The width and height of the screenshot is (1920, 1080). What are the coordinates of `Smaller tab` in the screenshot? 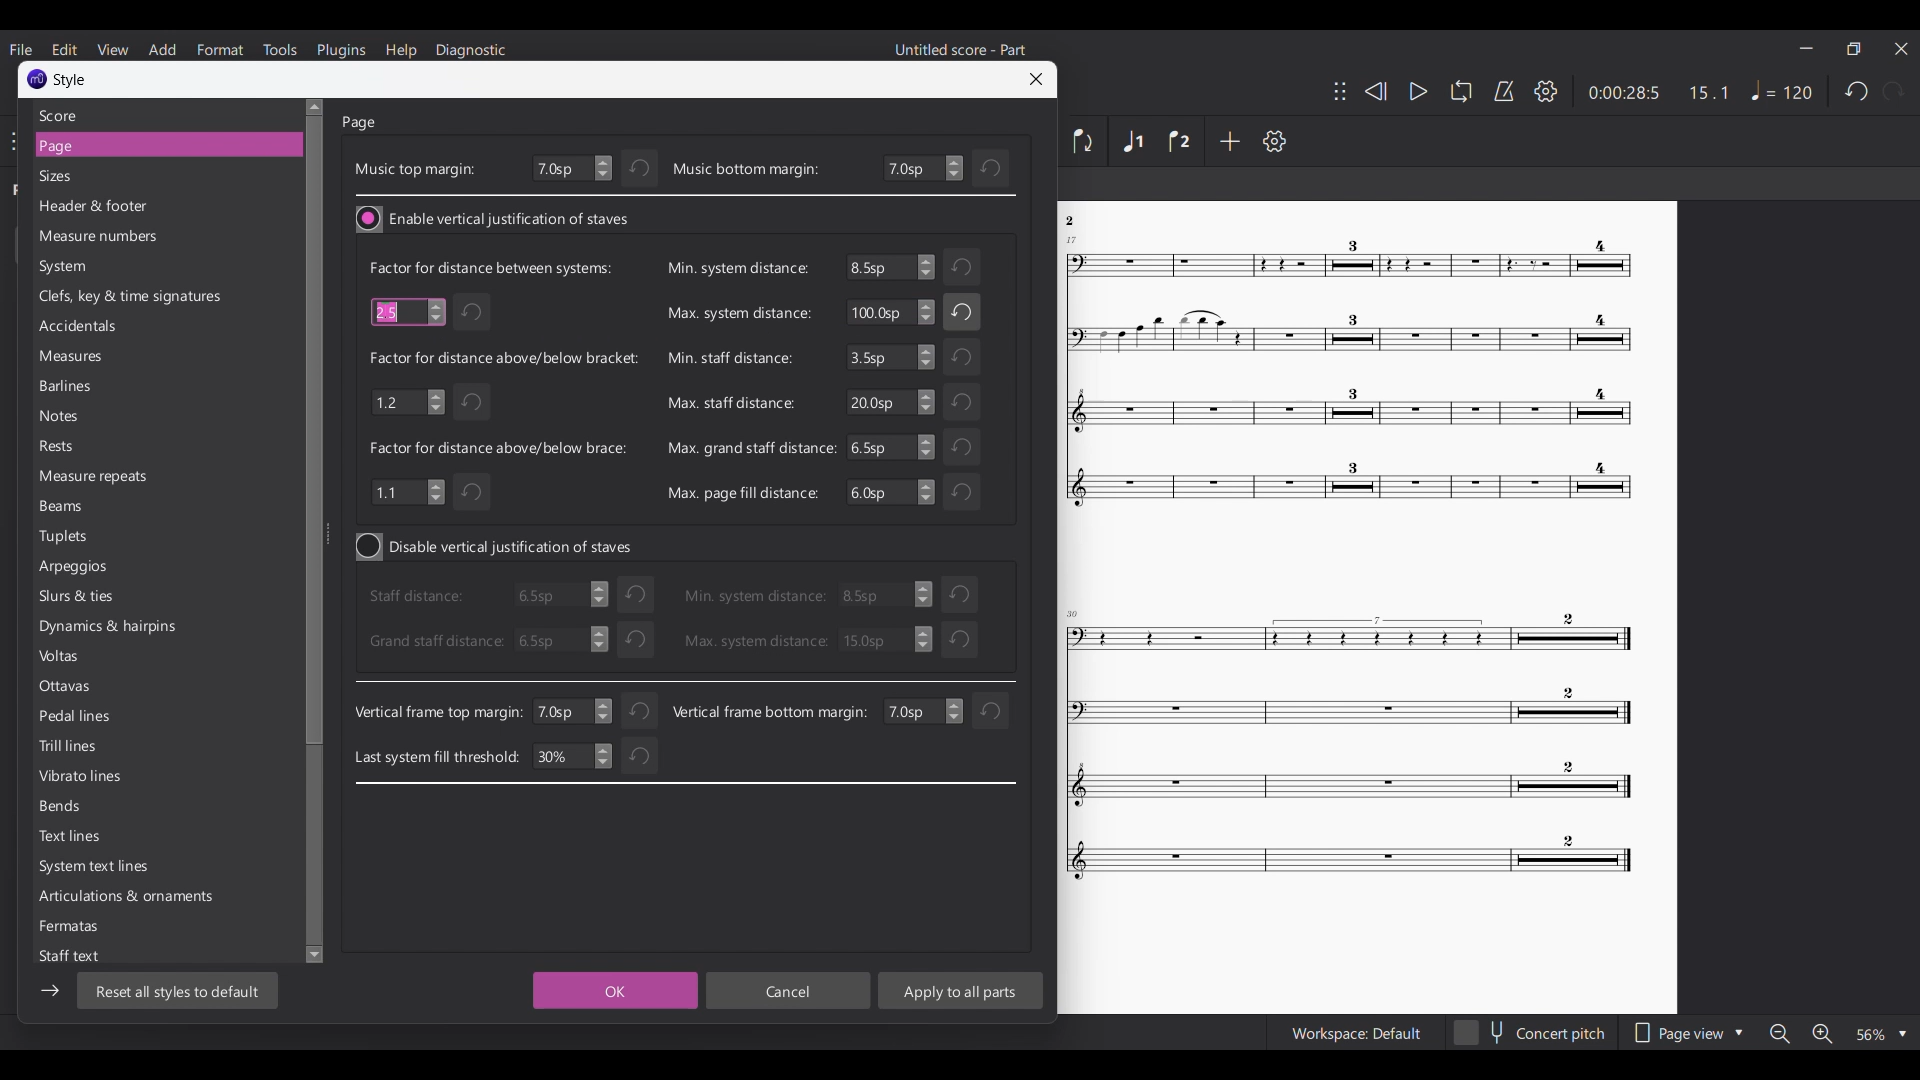 It's located at (1853, 49).